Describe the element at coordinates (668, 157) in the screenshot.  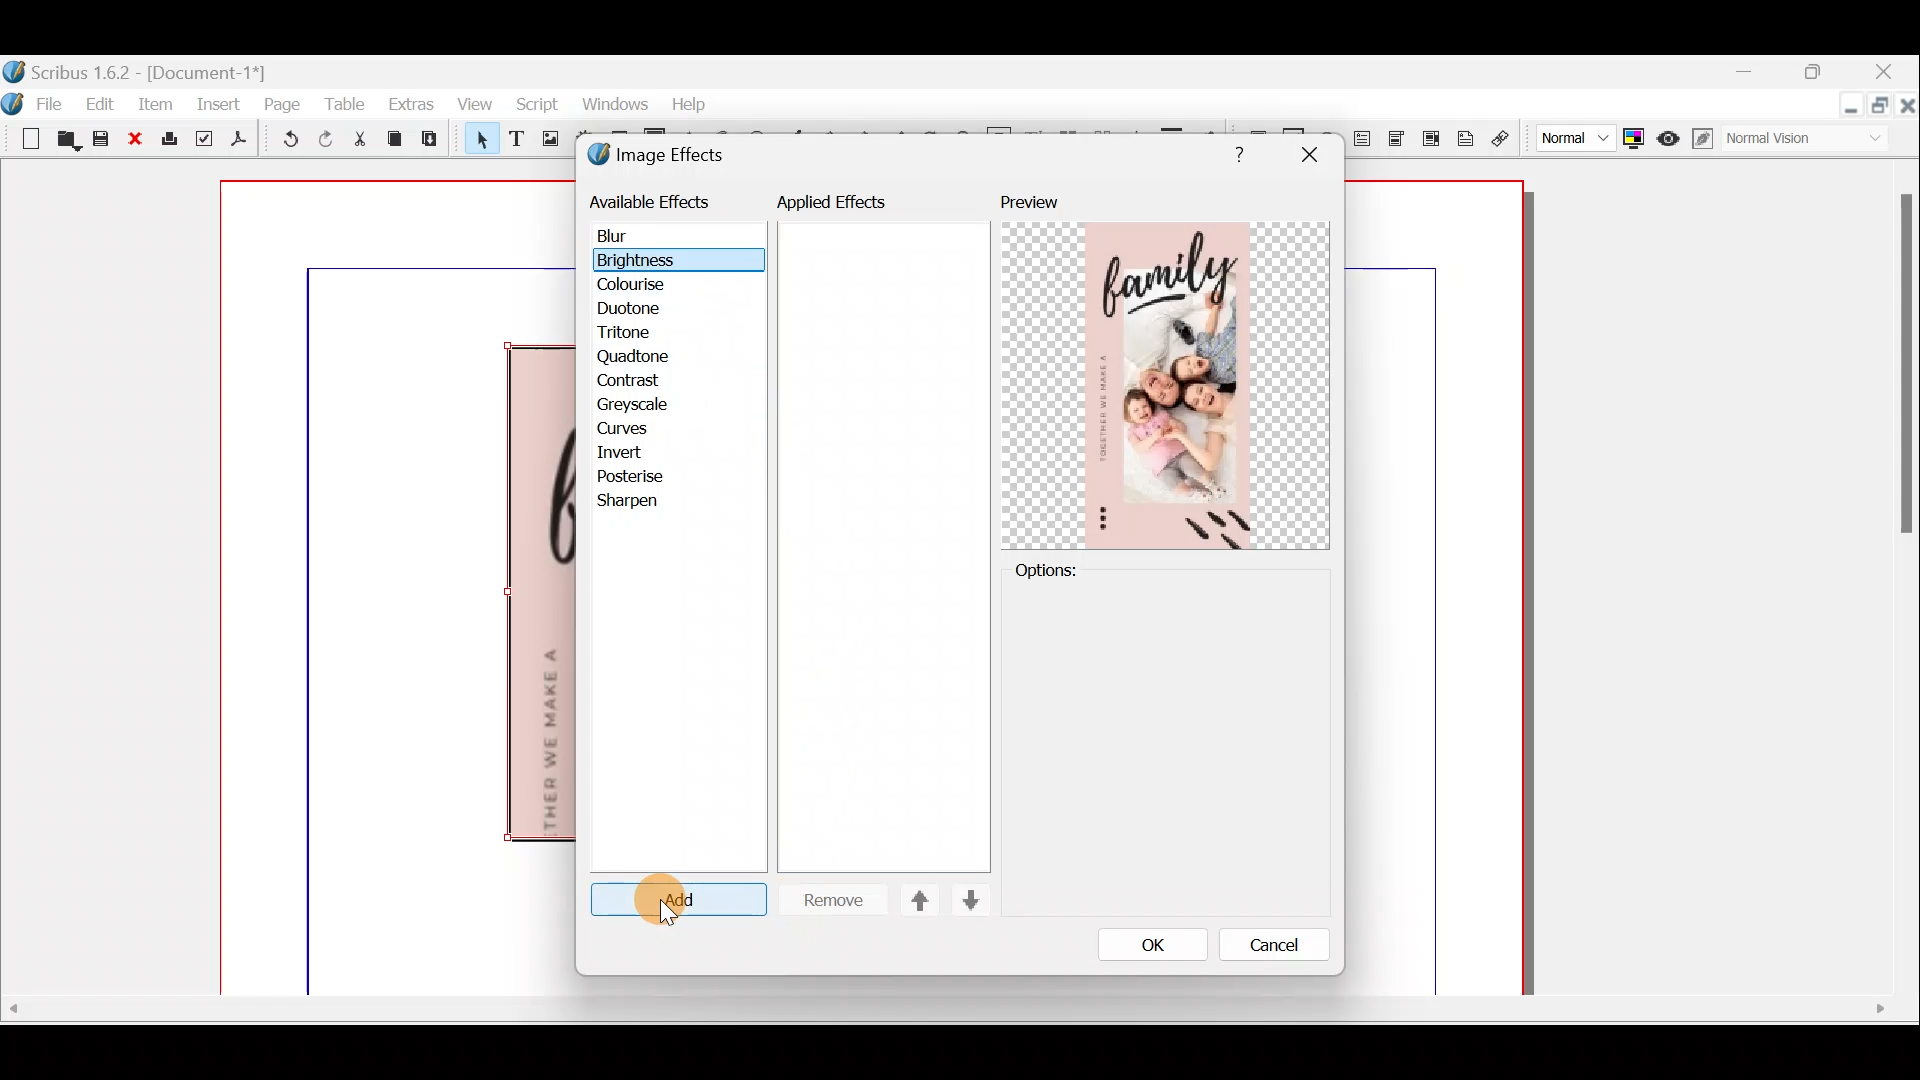
I see `Image effects` at that location.